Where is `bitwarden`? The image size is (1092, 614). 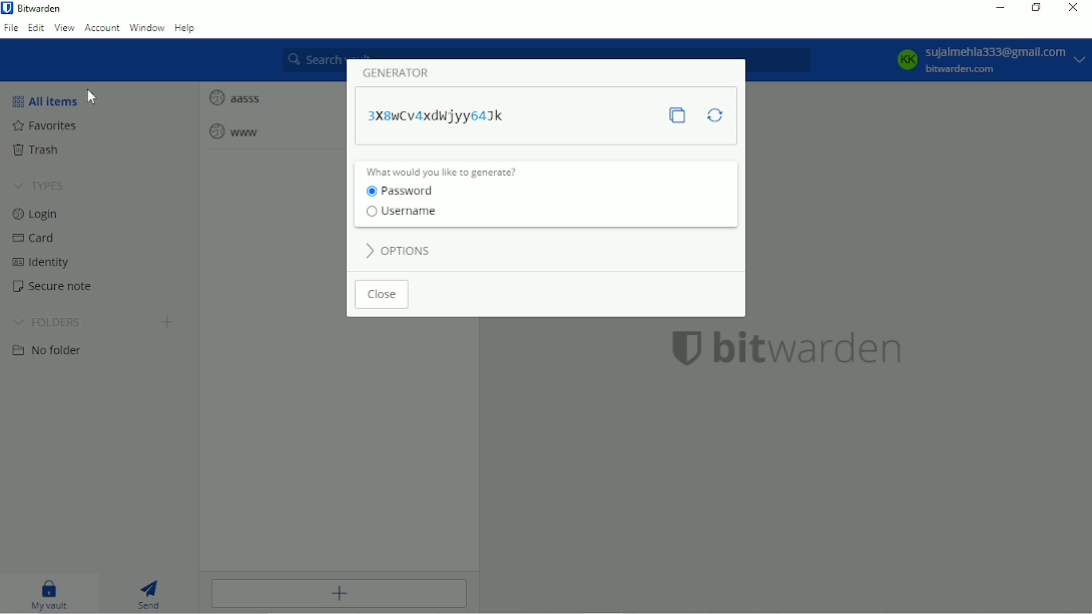
bitwarden is located at coordinates (786, 346).